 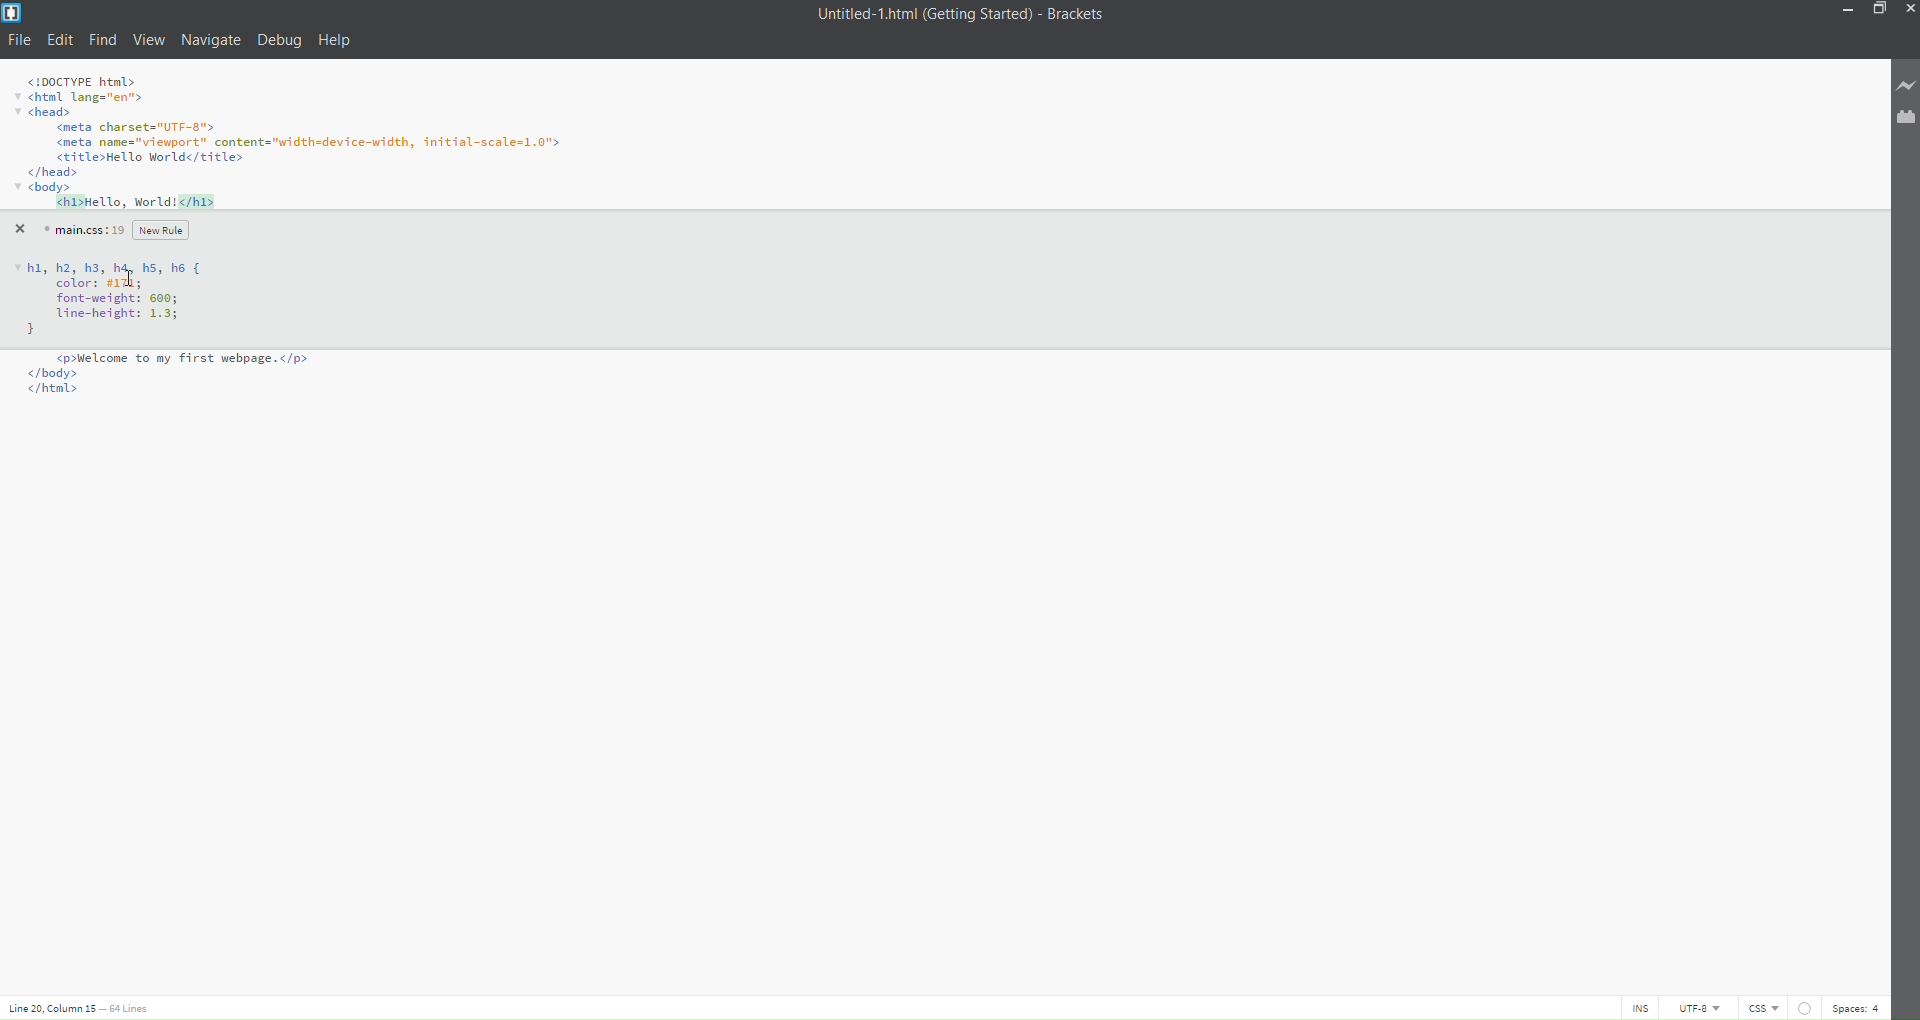 What do you see at coordinates (1632, 1008) in the screenshot?
I see `ins` at bounding box center [1632, 1008].